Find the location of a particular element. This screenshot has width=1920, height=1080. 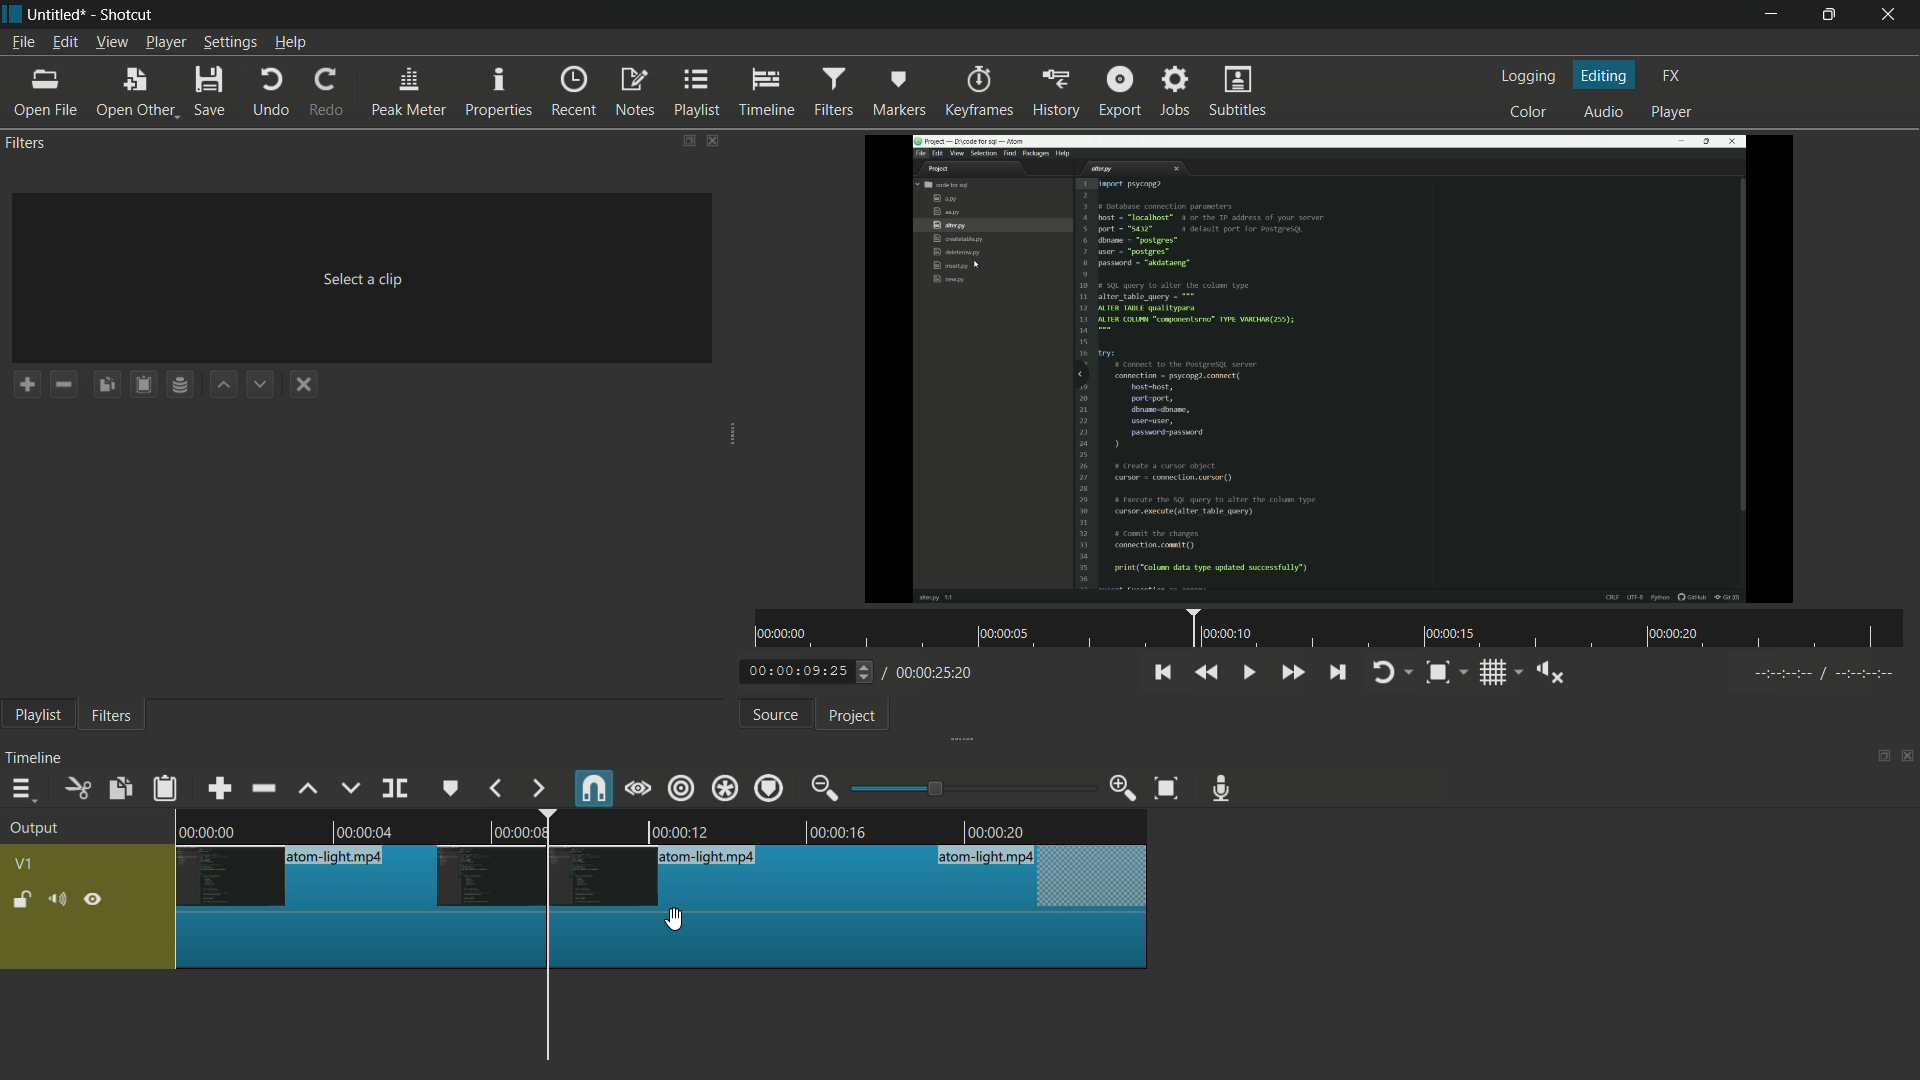

video in timeline is located at coordinates (665, 824).